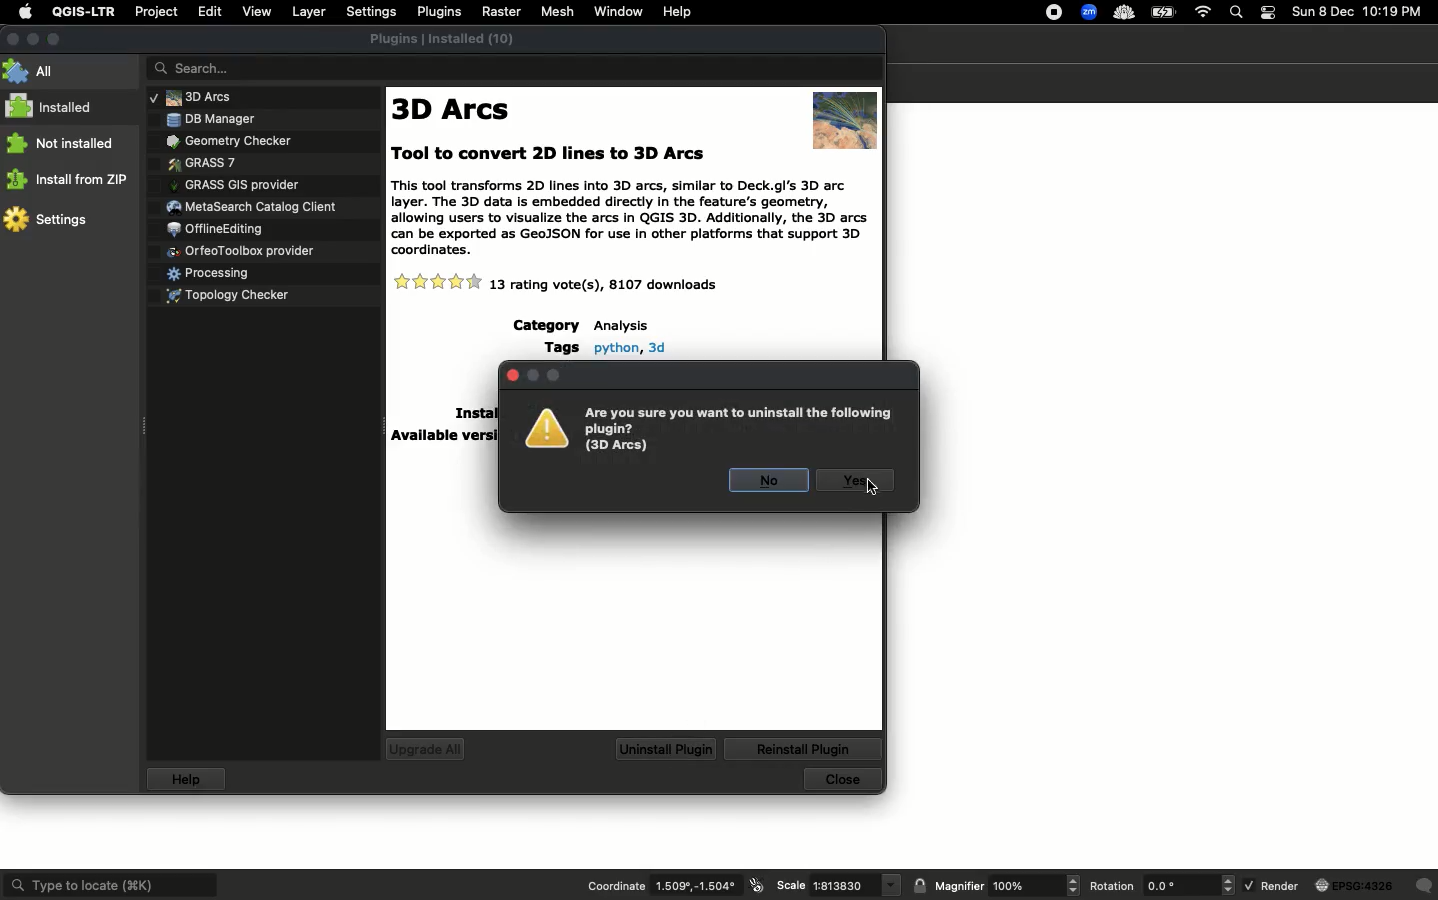 The height and width of the screenshot is (900, 1438). What do you see at coordinates (1108, 12) in the screenshot?
I see `Extensions` at bounding box center [1108, 12].